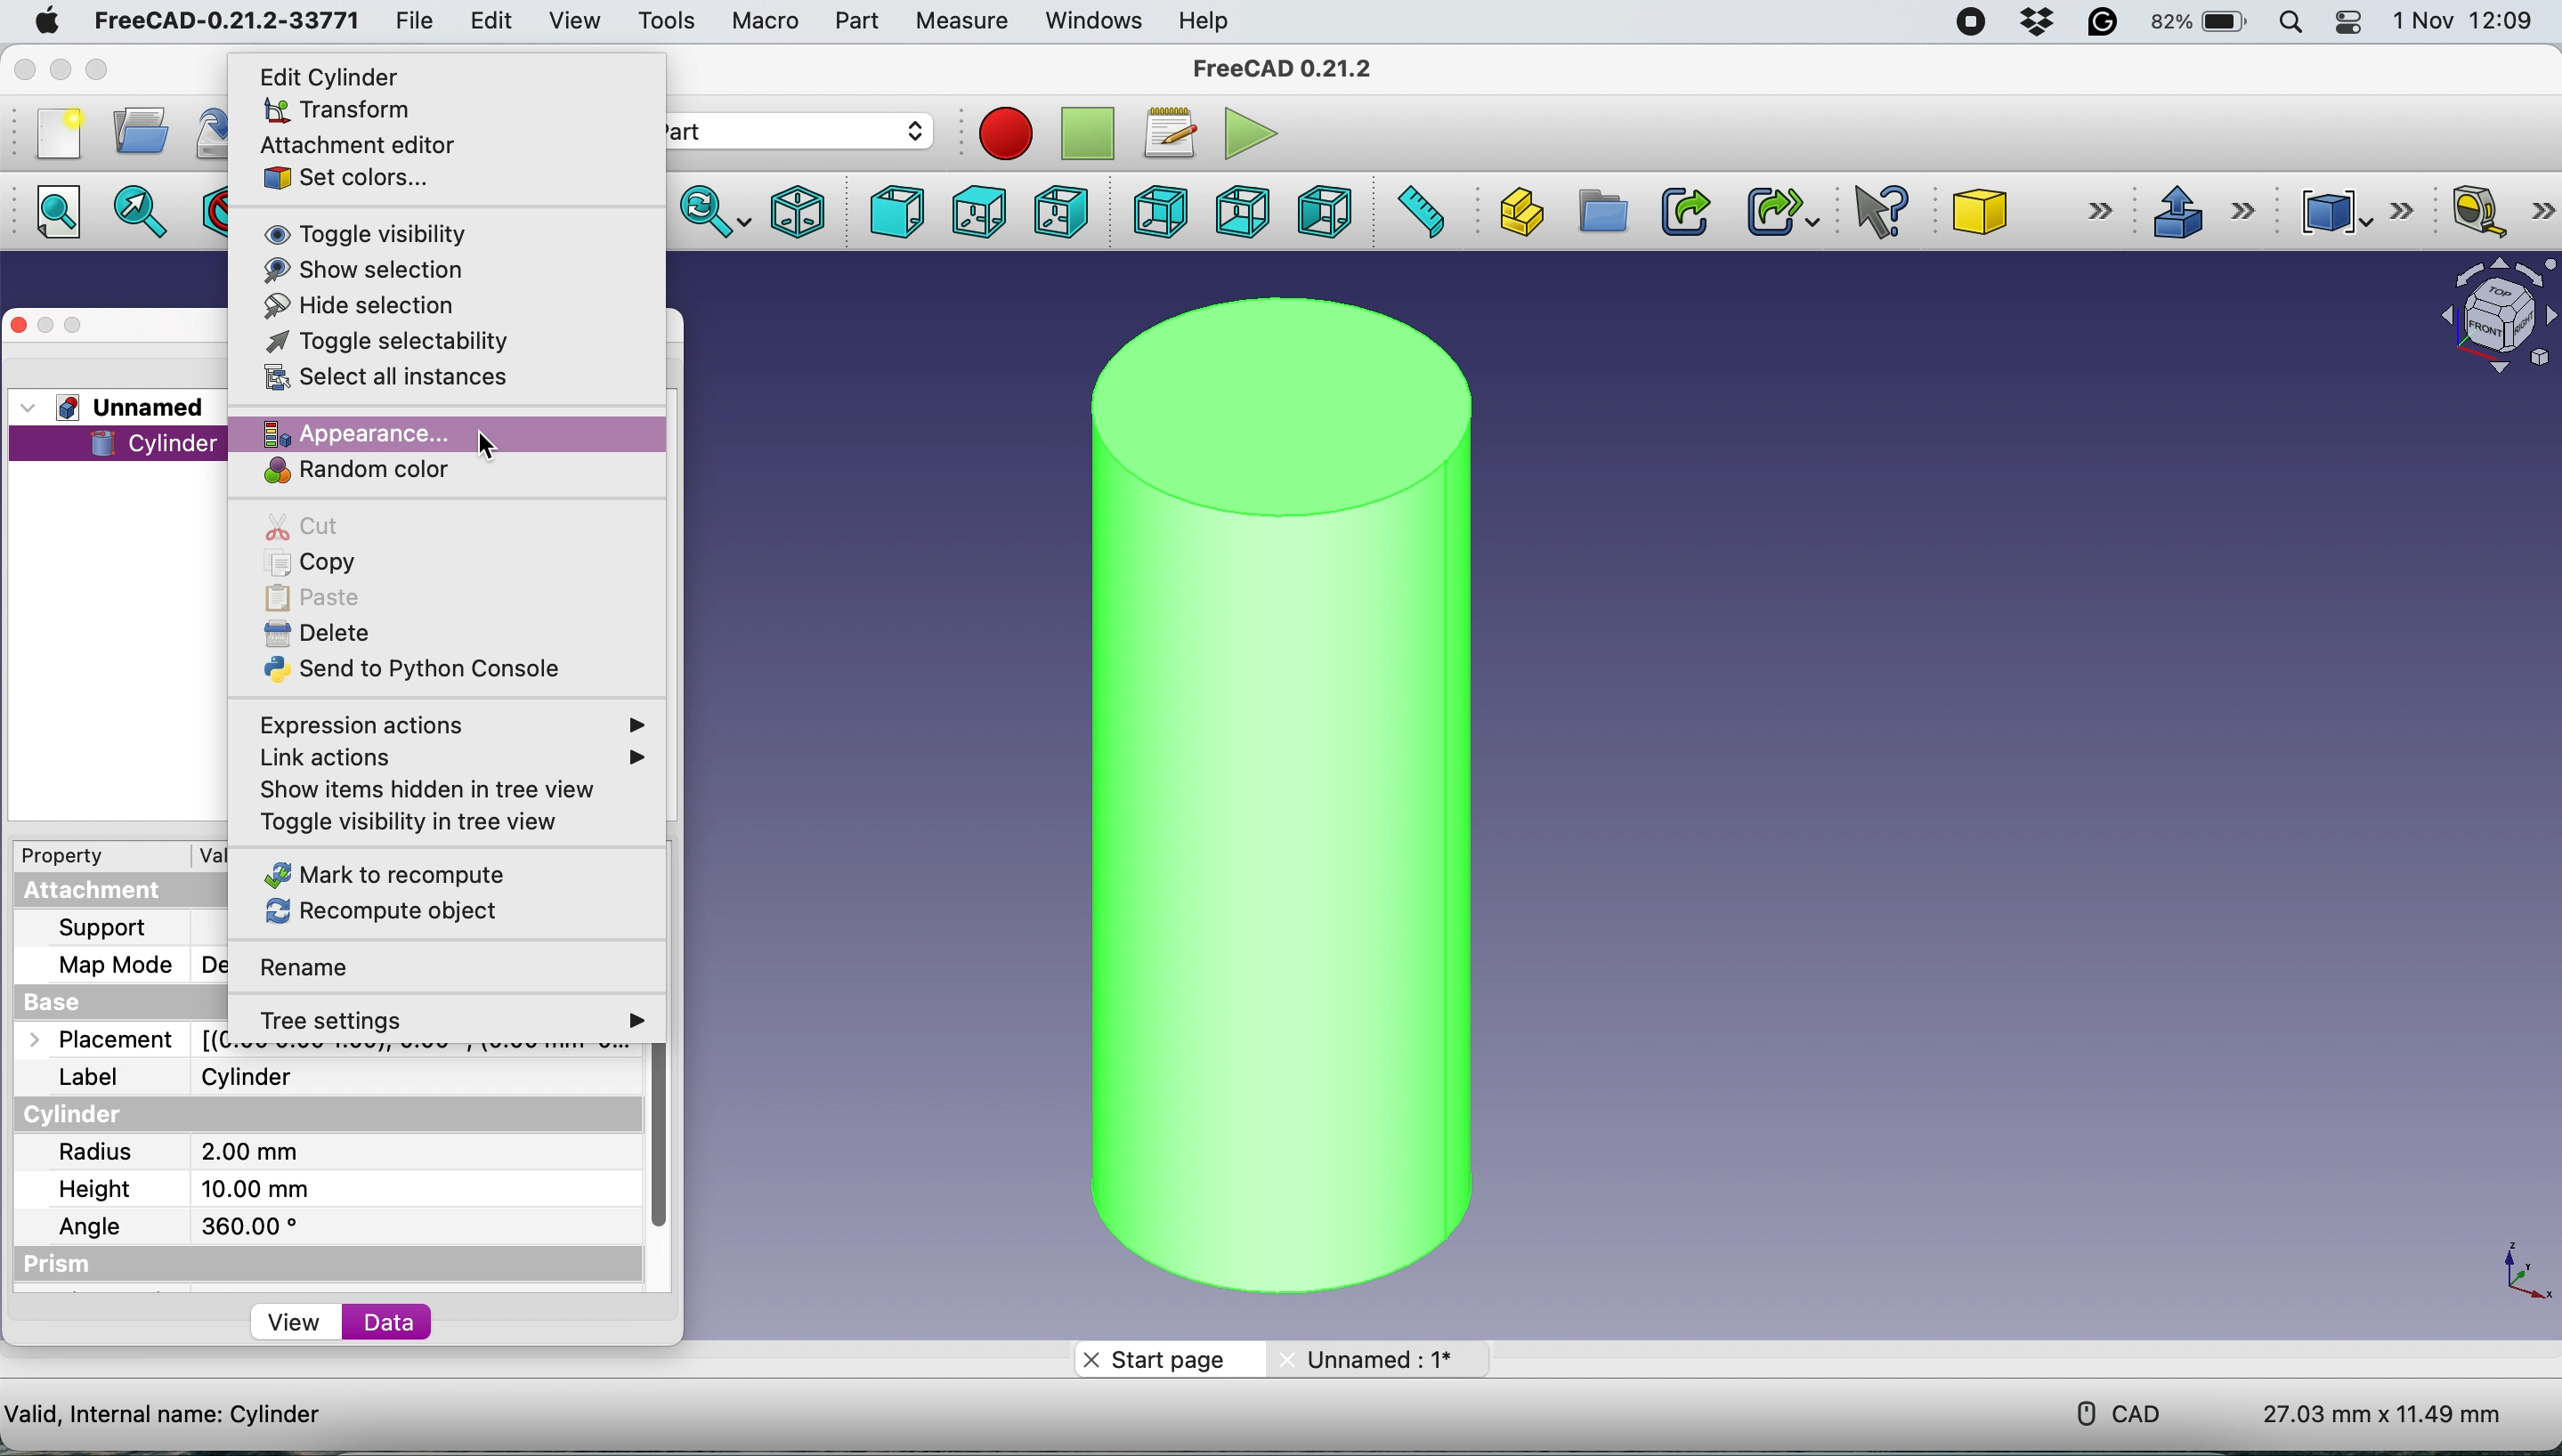 The width and height of the screenshot is (2562, 1456). What do you see at coordinates (418, 20) in the screenshot?
I see `file` at bounding box center [418, 20].